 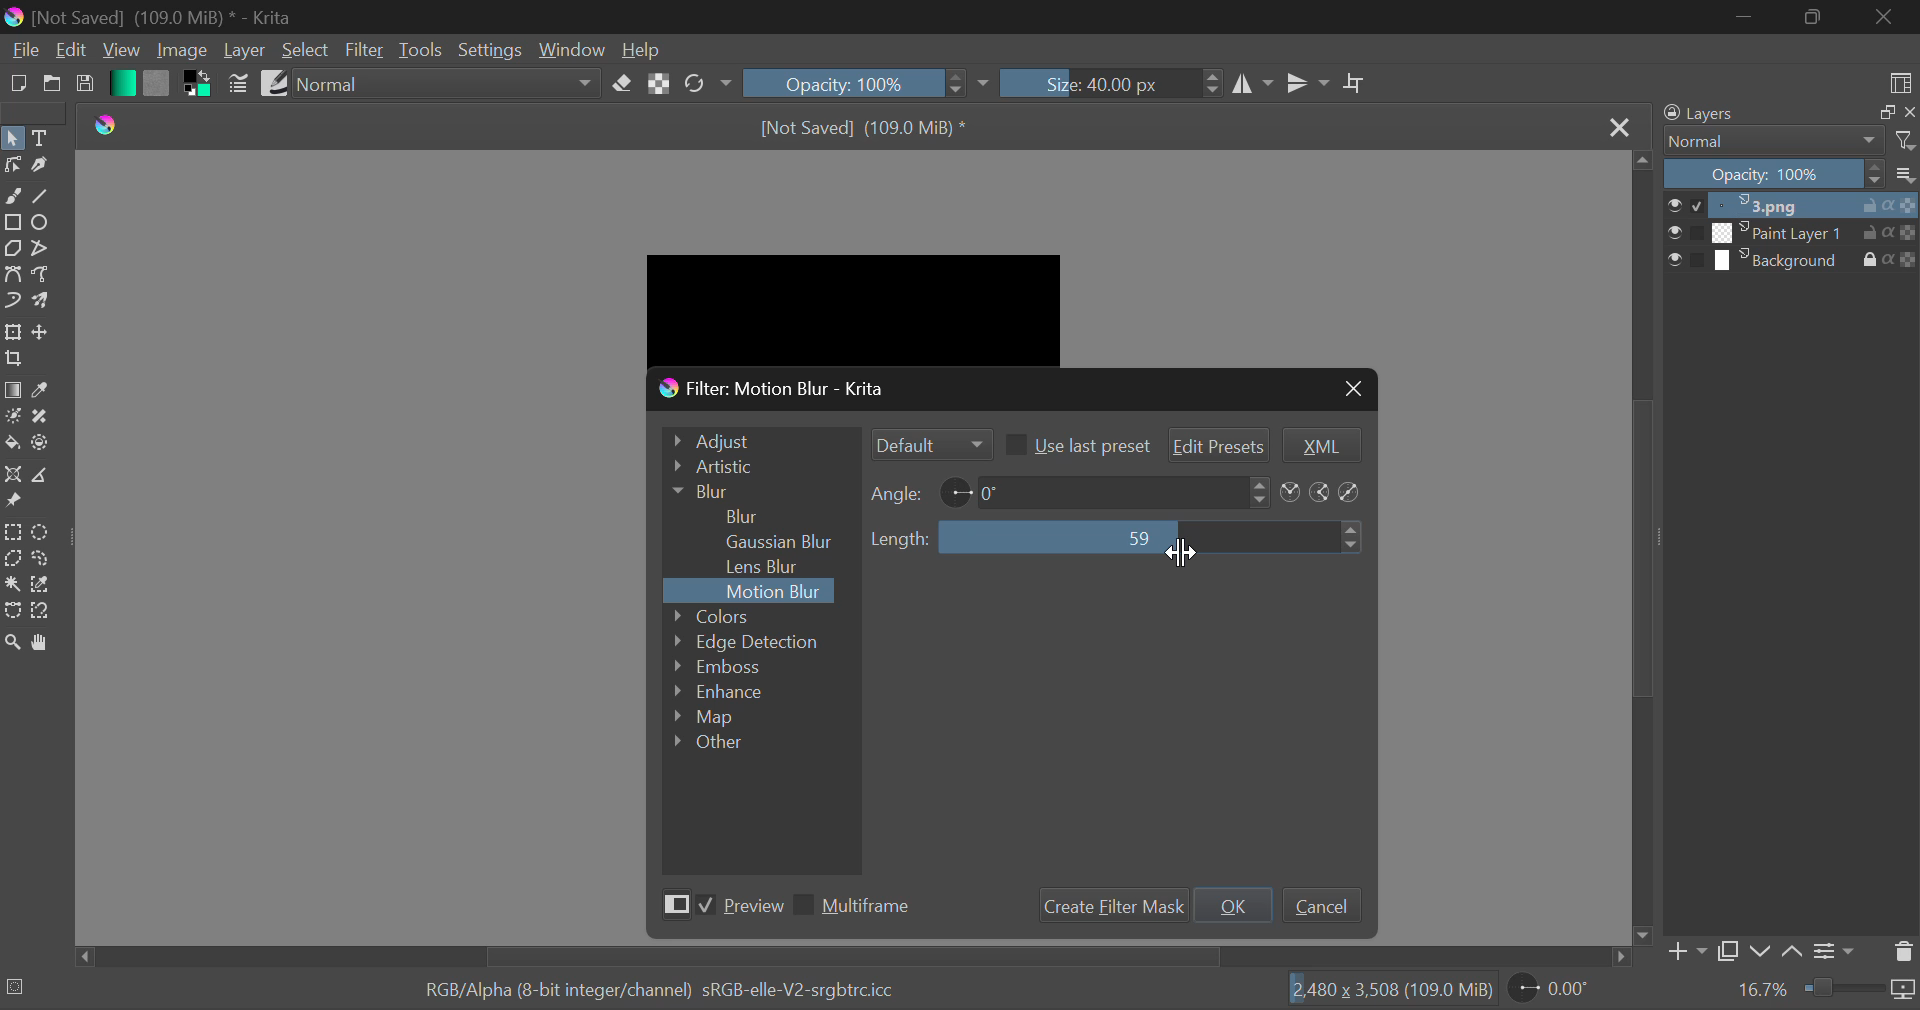 I want to click on Dynamic Brush, so click(x=12, y=302).